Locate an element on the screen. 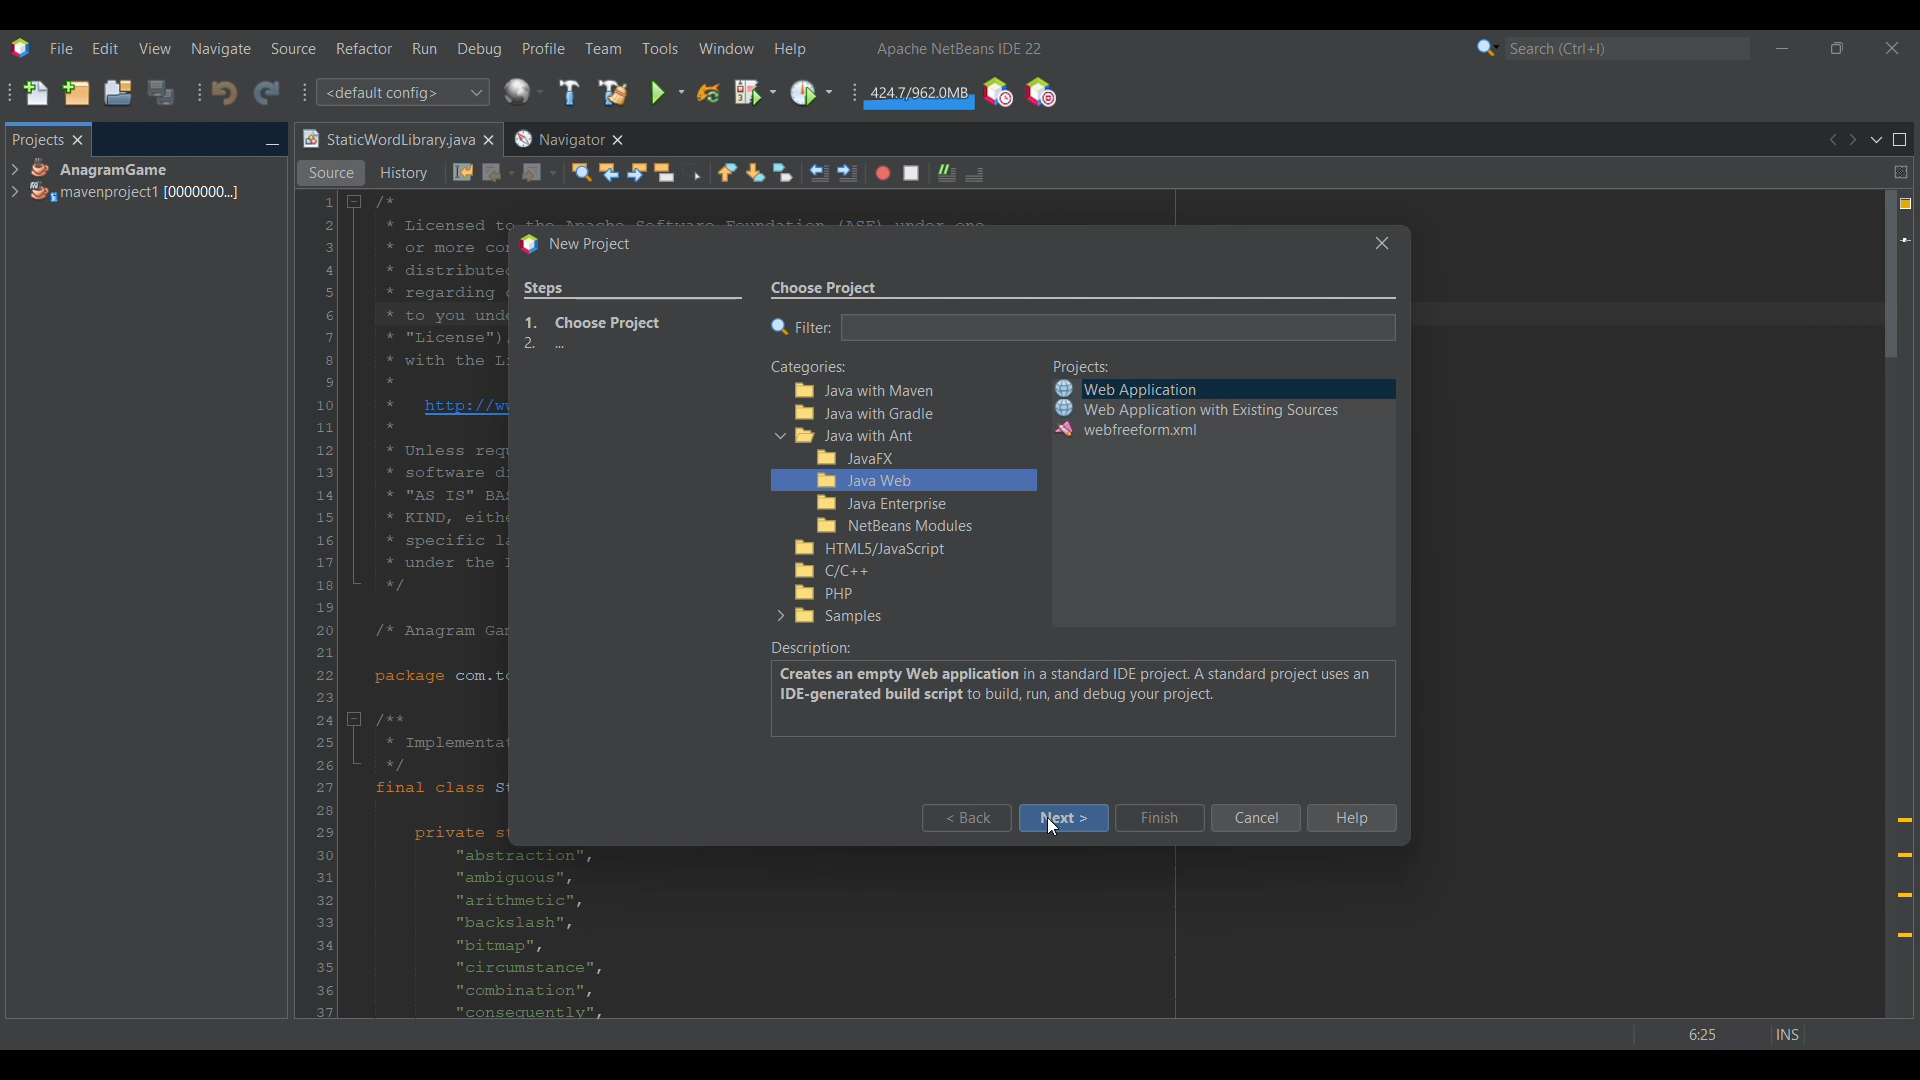 Image resolution: width=1920 pixels, height=1080 pixels. Cancel is located at coordinates (1256, 818).